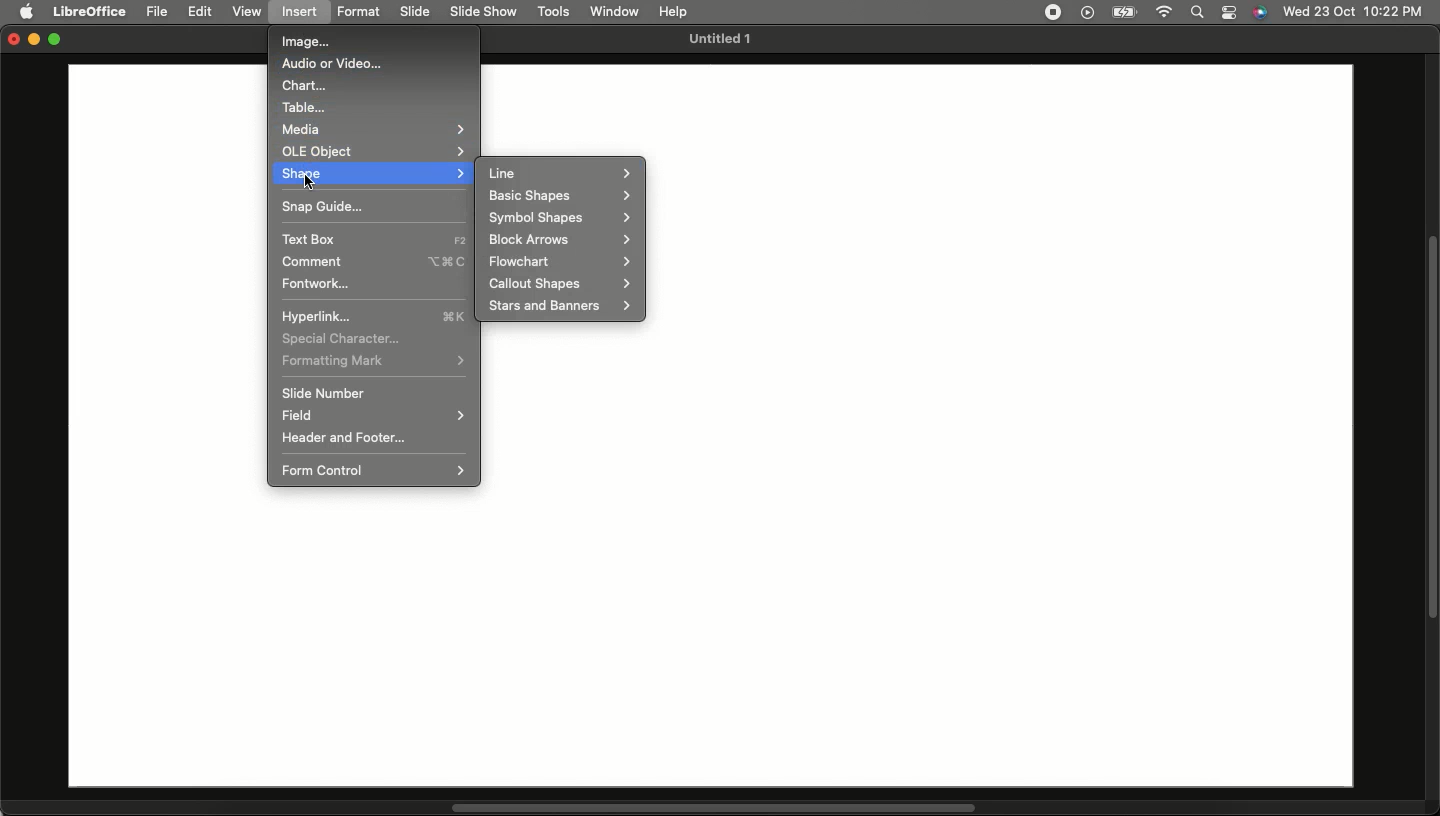 The image size is (1440, 816). I want to click on Block arrows, so click(560, 240).